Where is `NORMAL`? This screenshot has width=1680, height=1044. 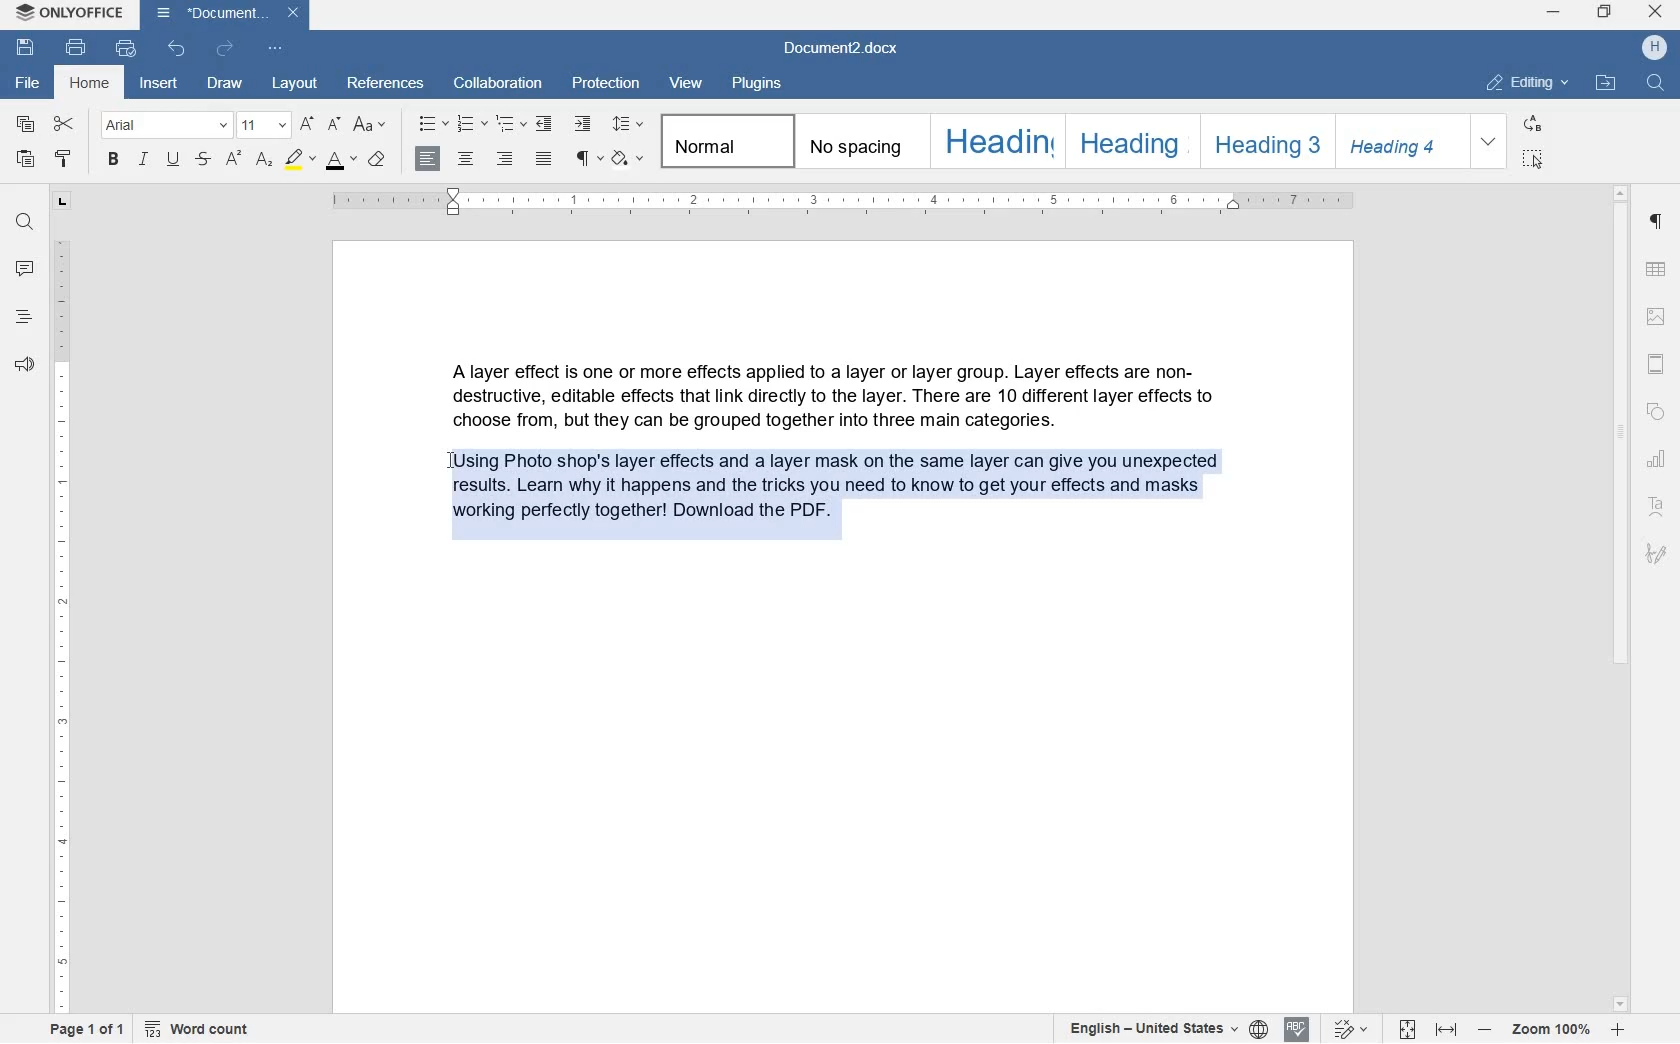 NORMAL is located at coordinates (724, 144).